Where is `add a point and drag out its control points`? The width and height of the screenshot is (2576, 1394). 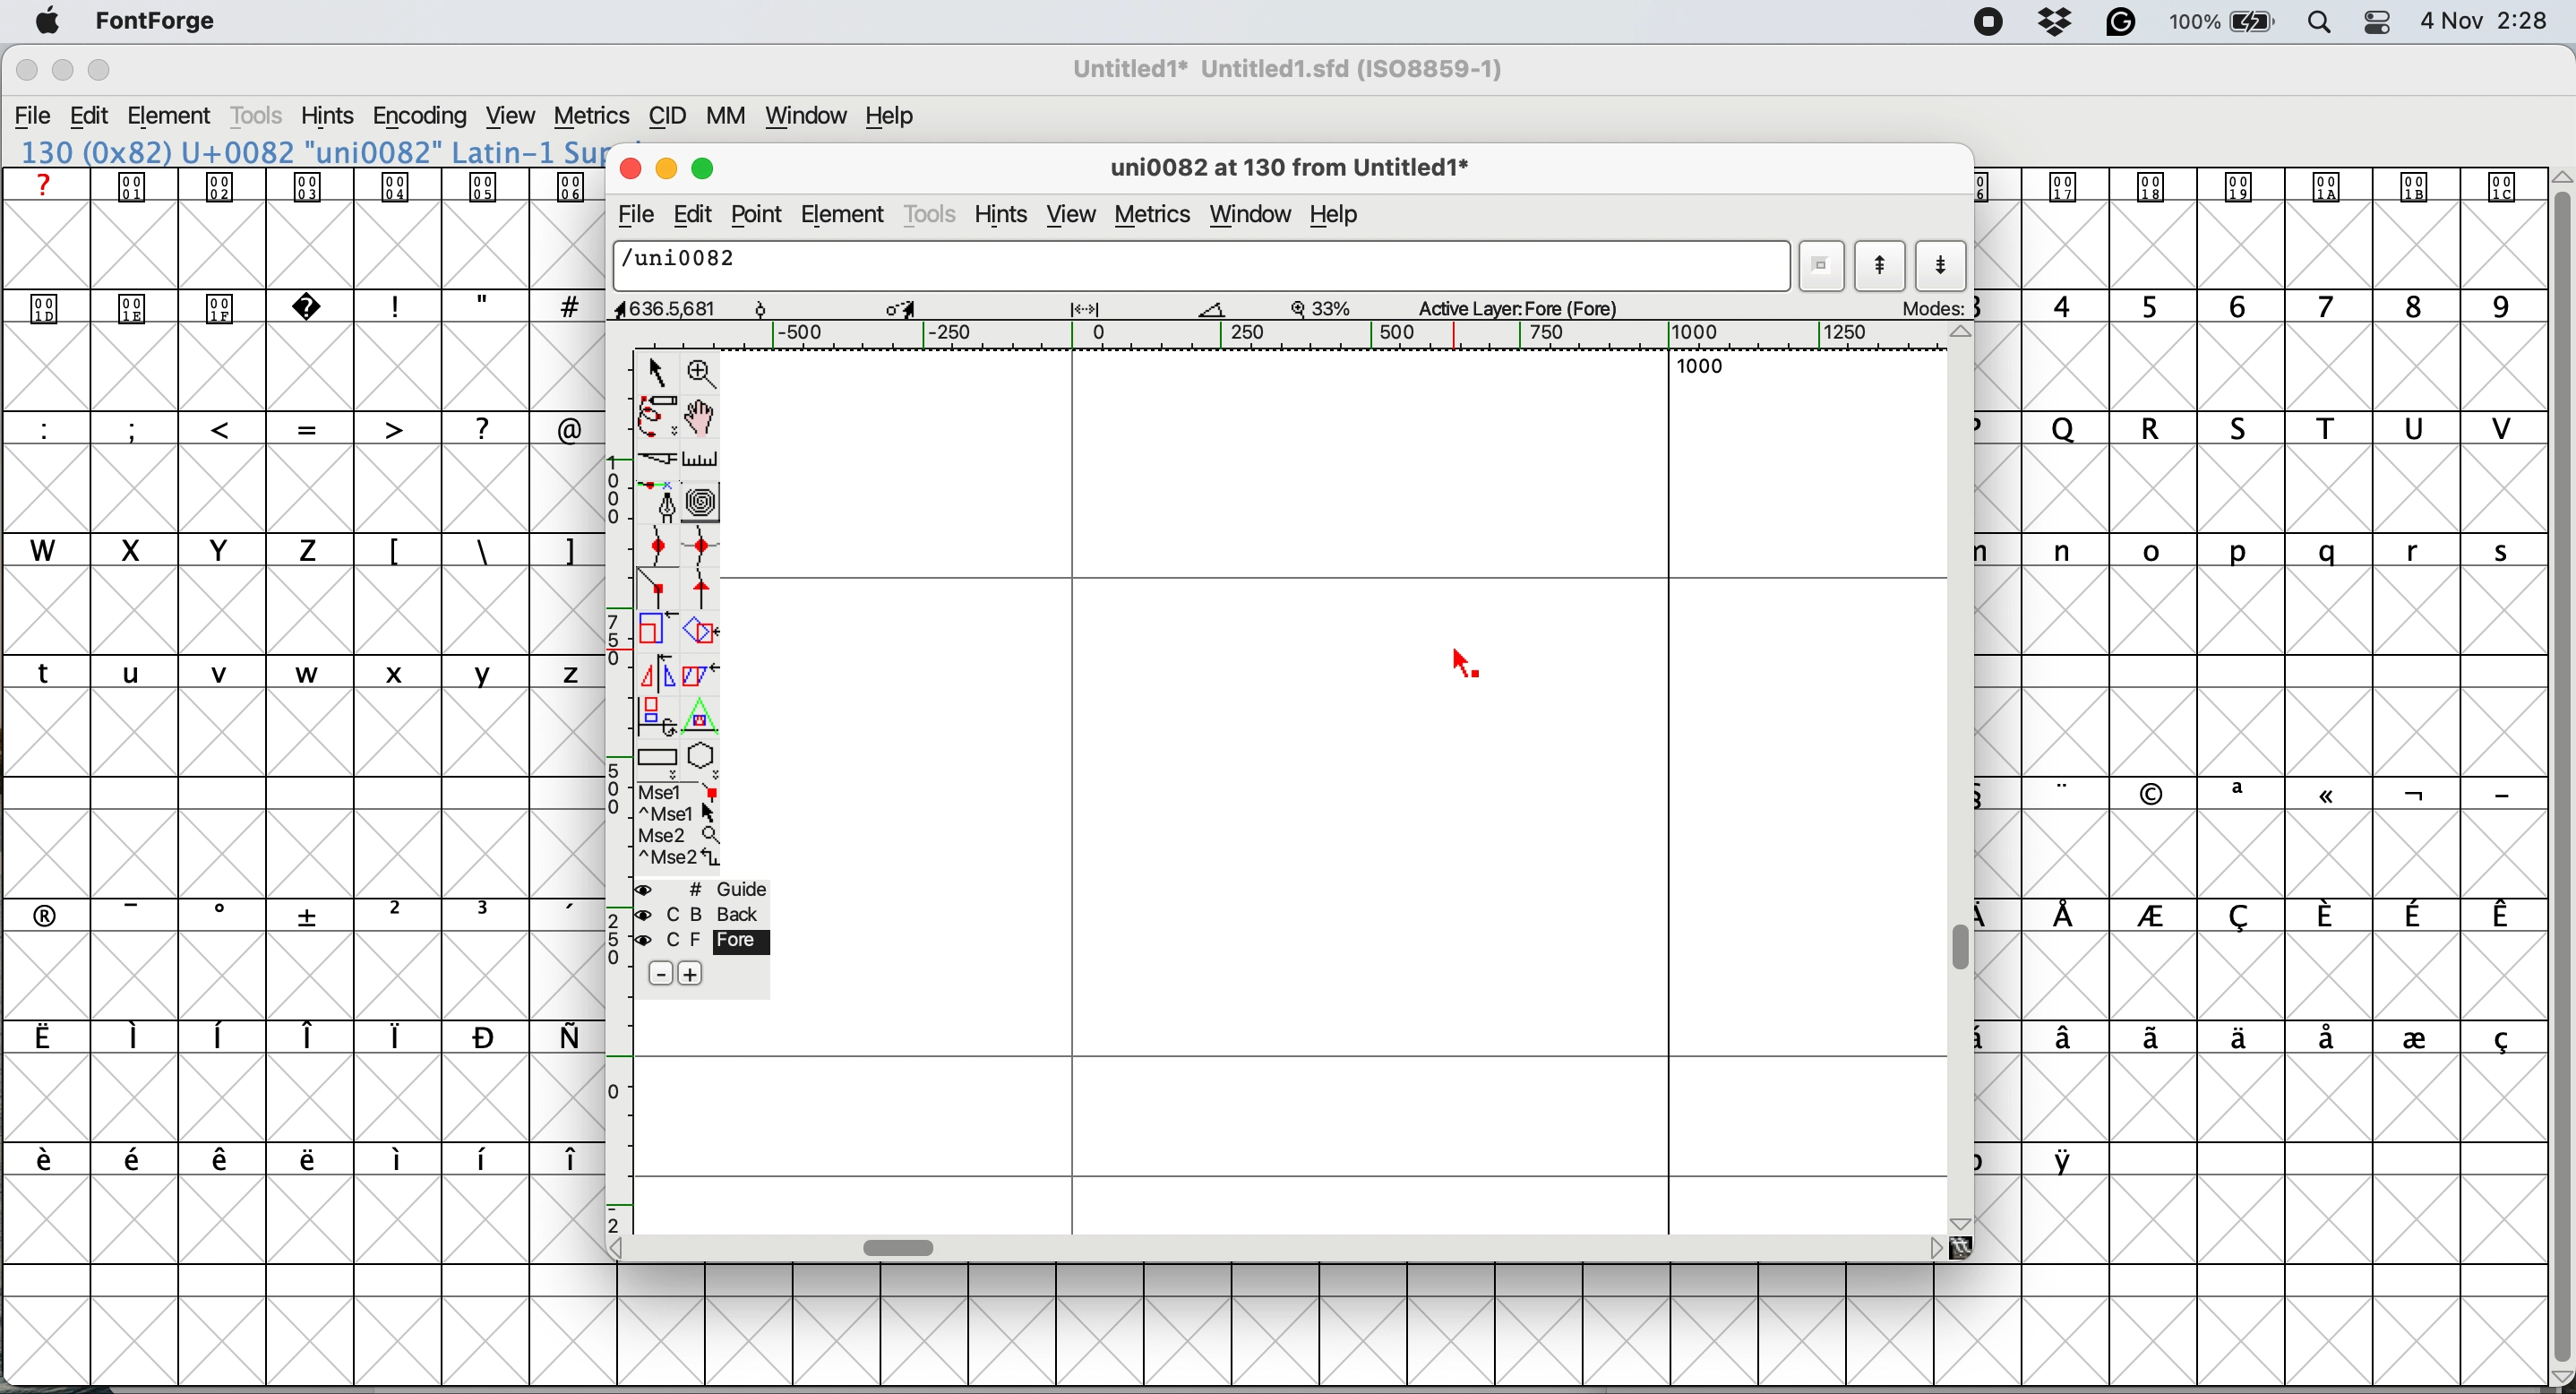
add a point and drag out its control points is located at coordinates (662, 501).